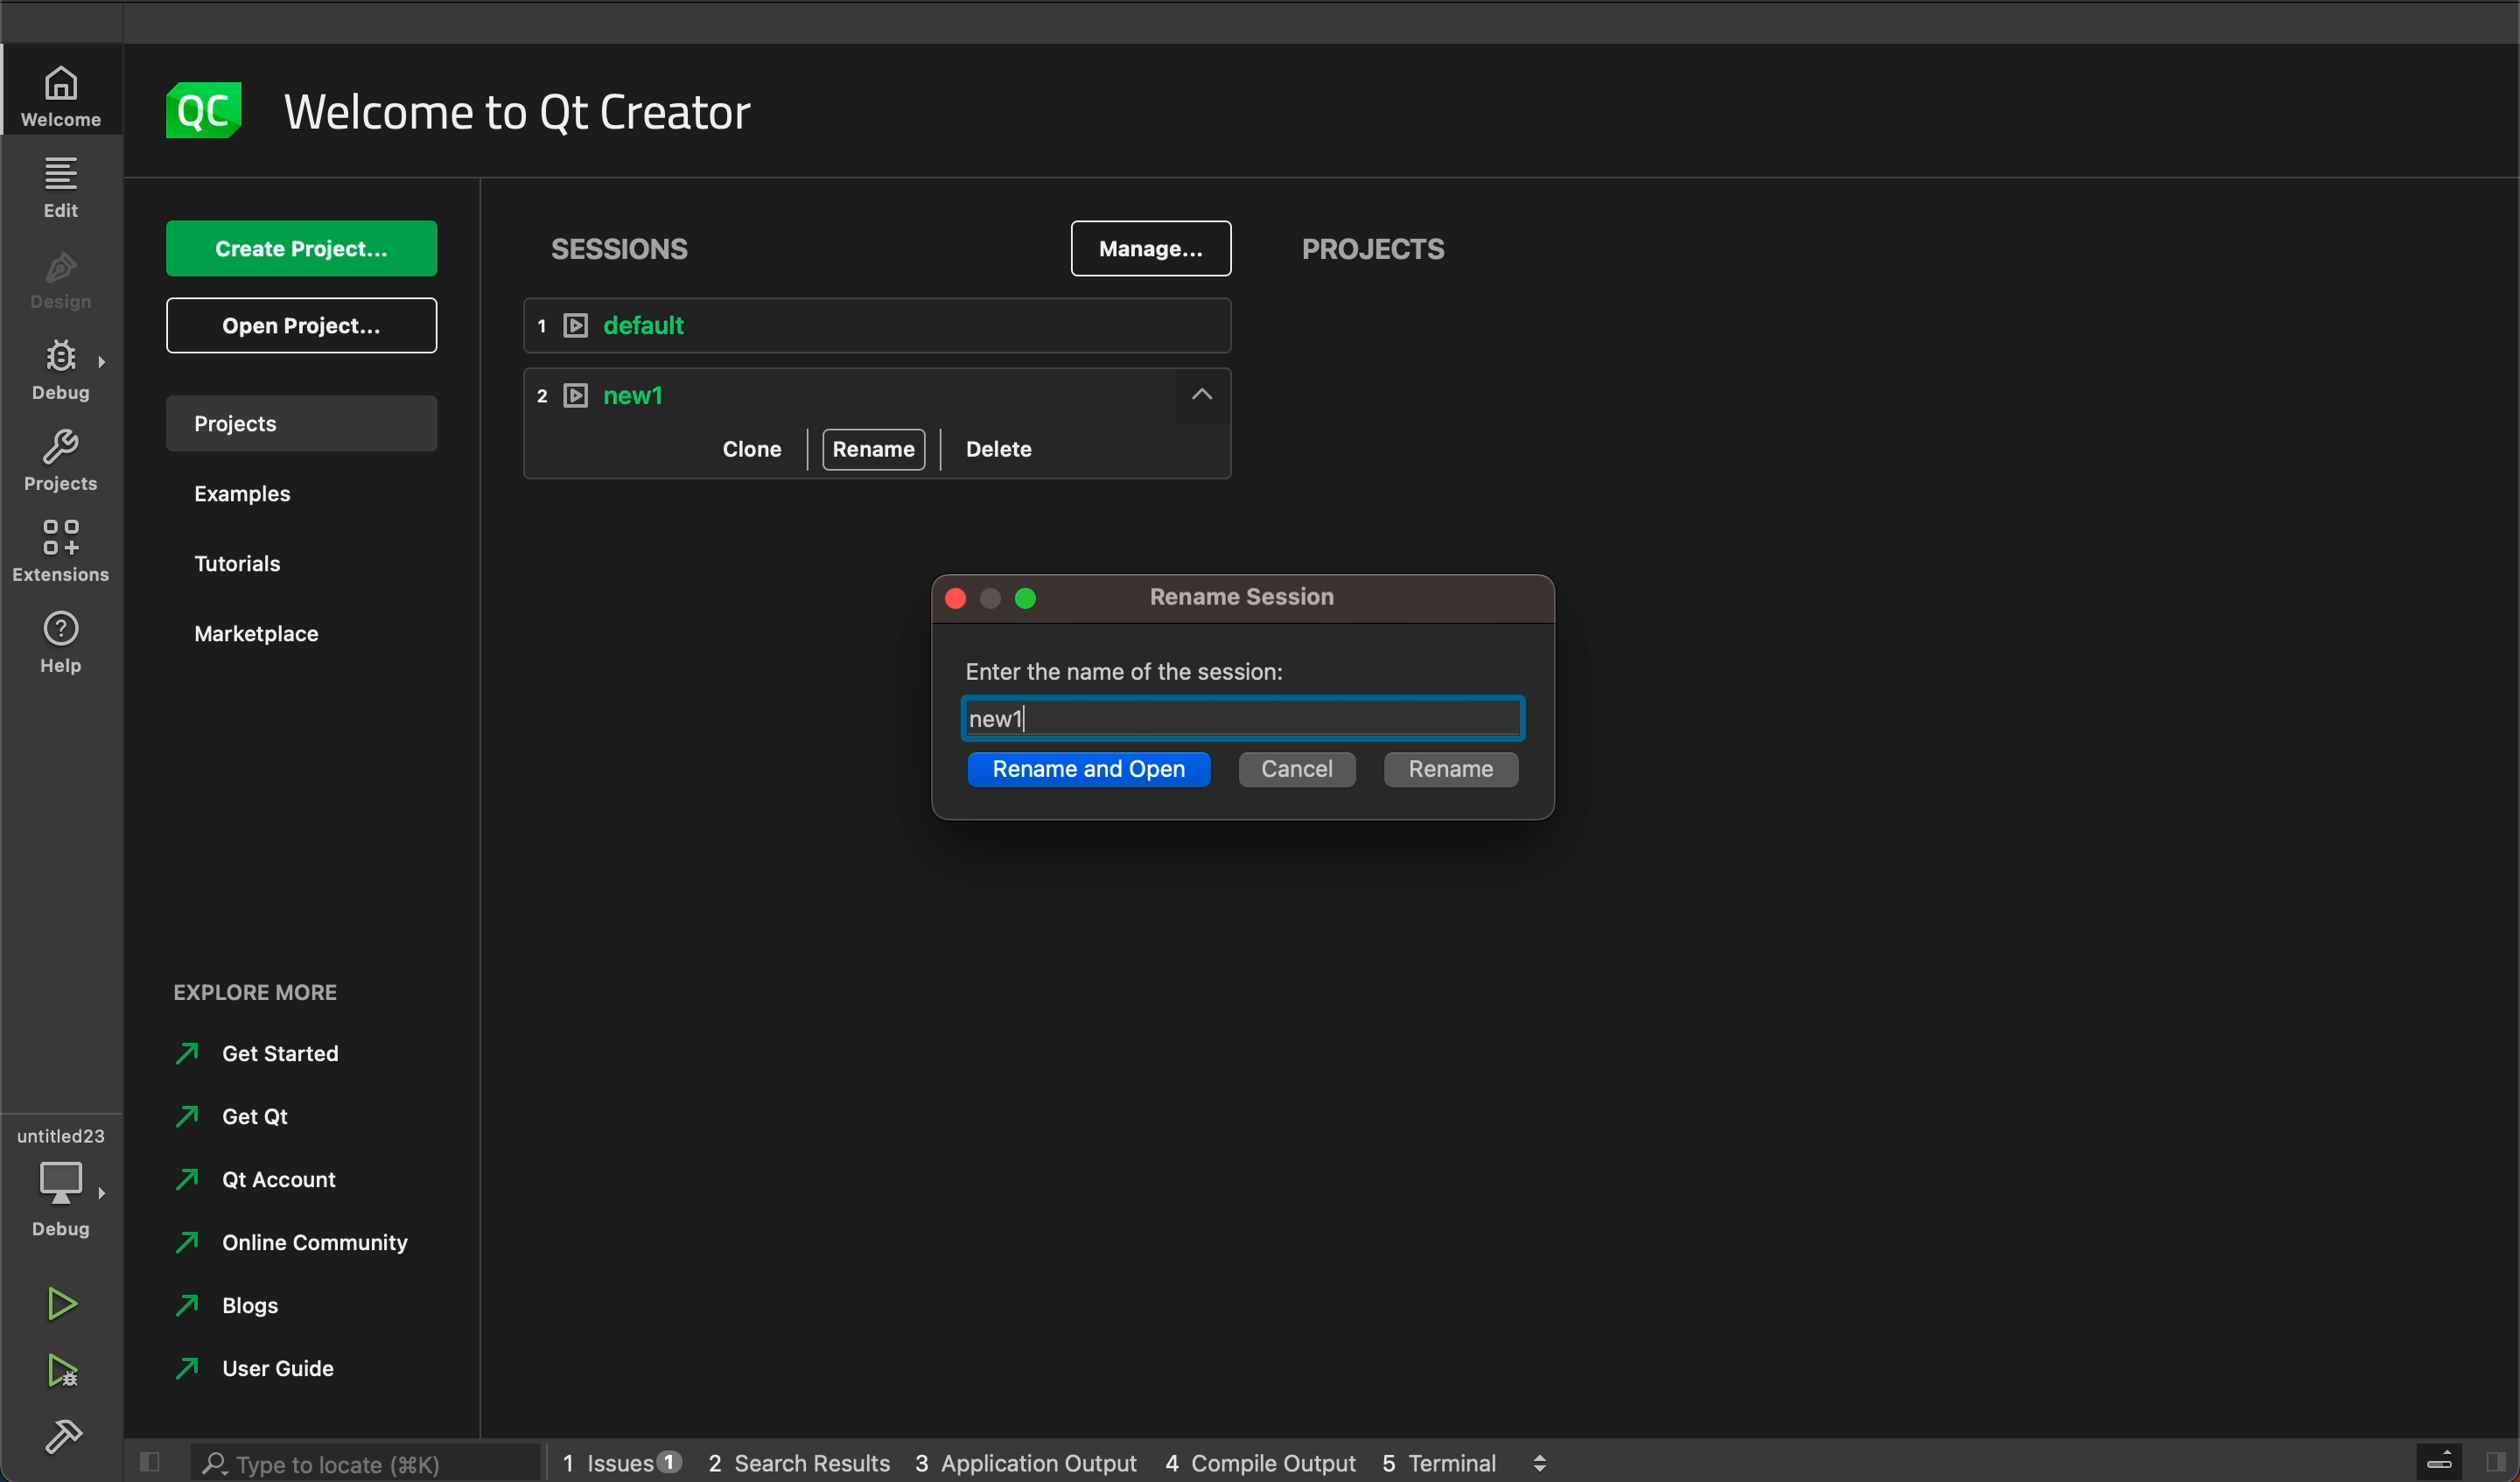  I want to click on debug, so click(64, 378).